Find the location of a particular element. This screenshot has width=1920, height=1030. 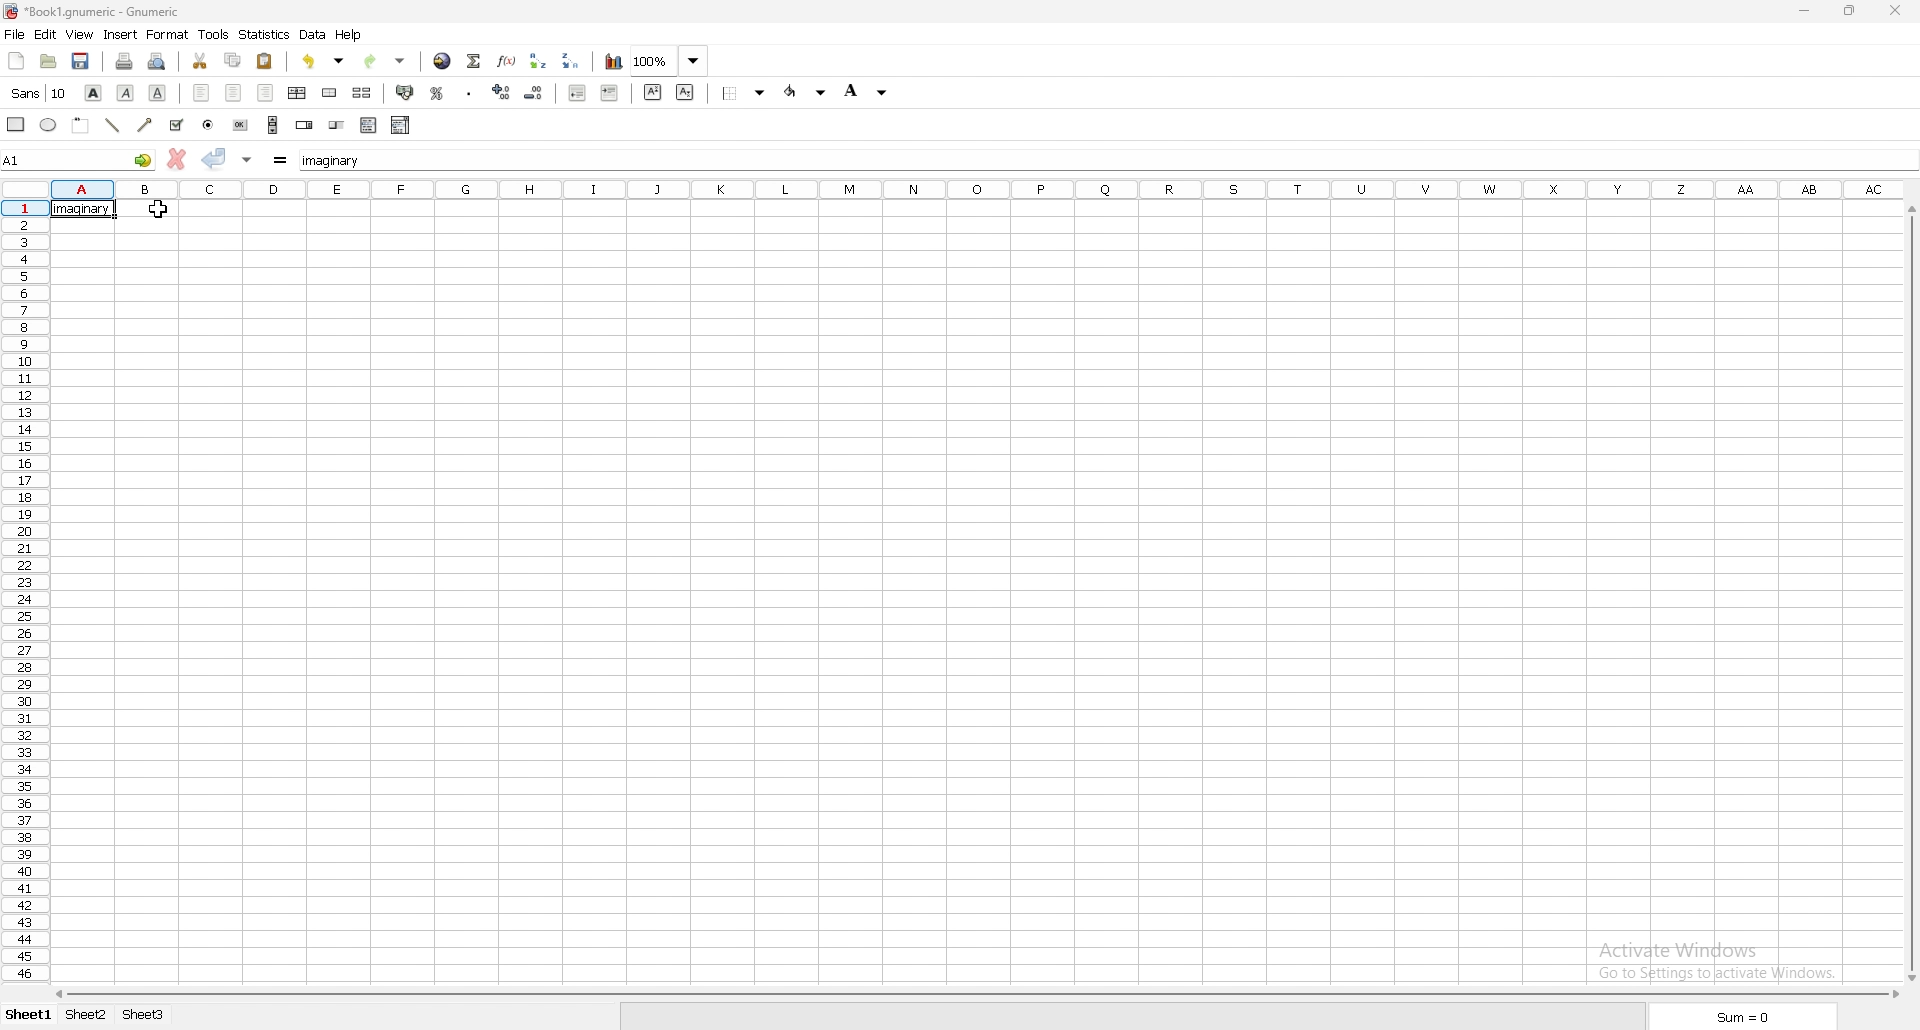

rectangle is located at coordinates (16, 124).